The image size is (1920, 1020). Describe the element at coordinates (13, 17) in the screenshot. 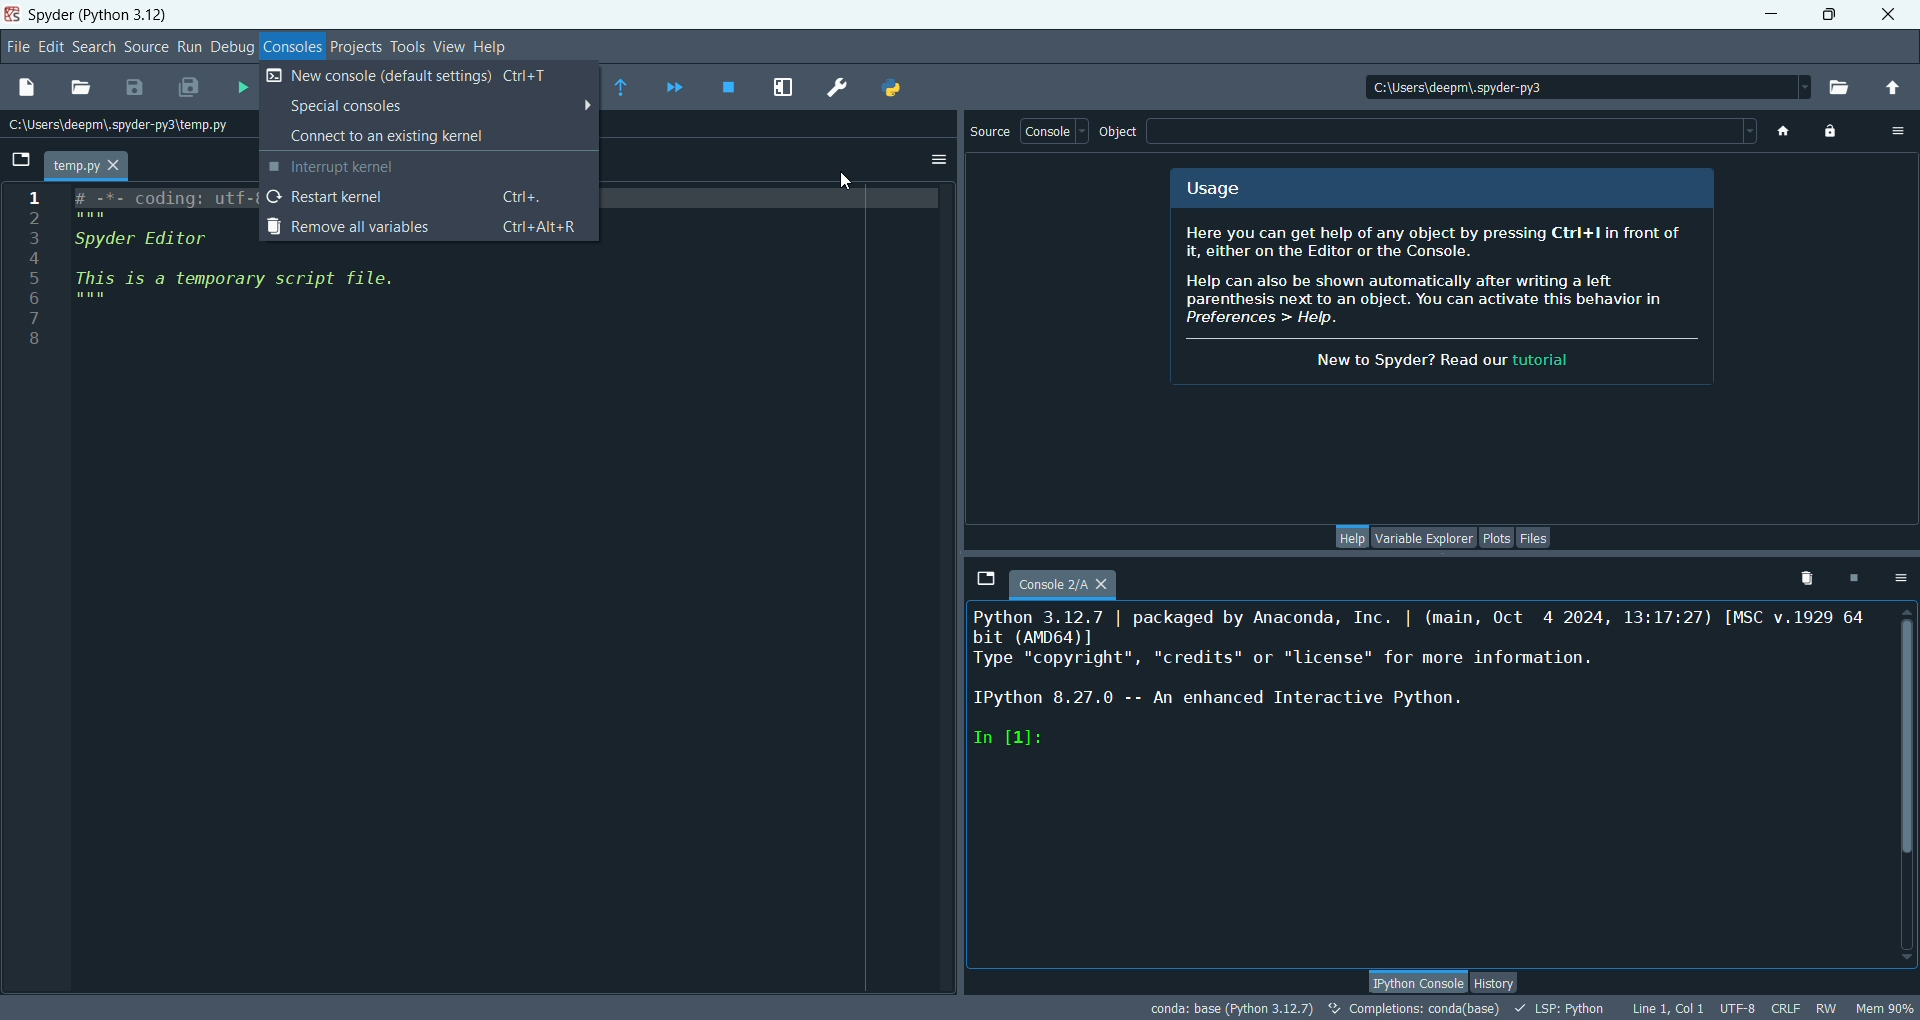

I see `logo` at that location.